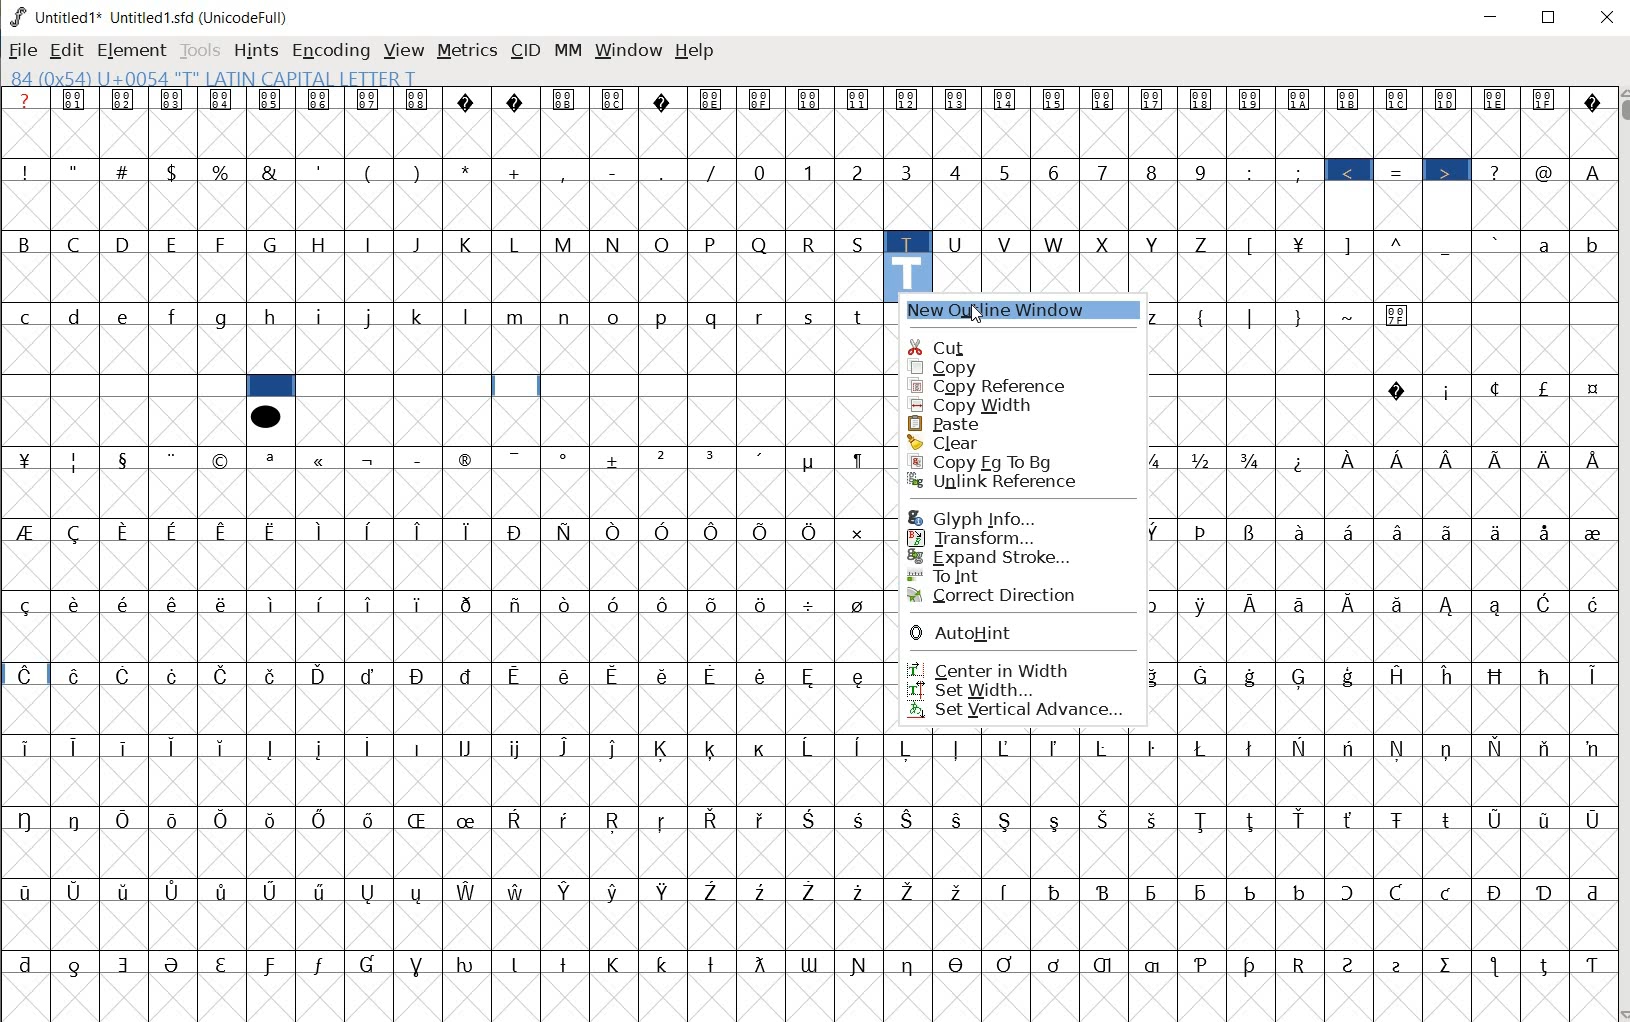 The width and height of the screenshot is (1630, 1022). What do you see at coordinates (566, 245) in the screenshot?
I see `M` at bounding box center [566, 245].